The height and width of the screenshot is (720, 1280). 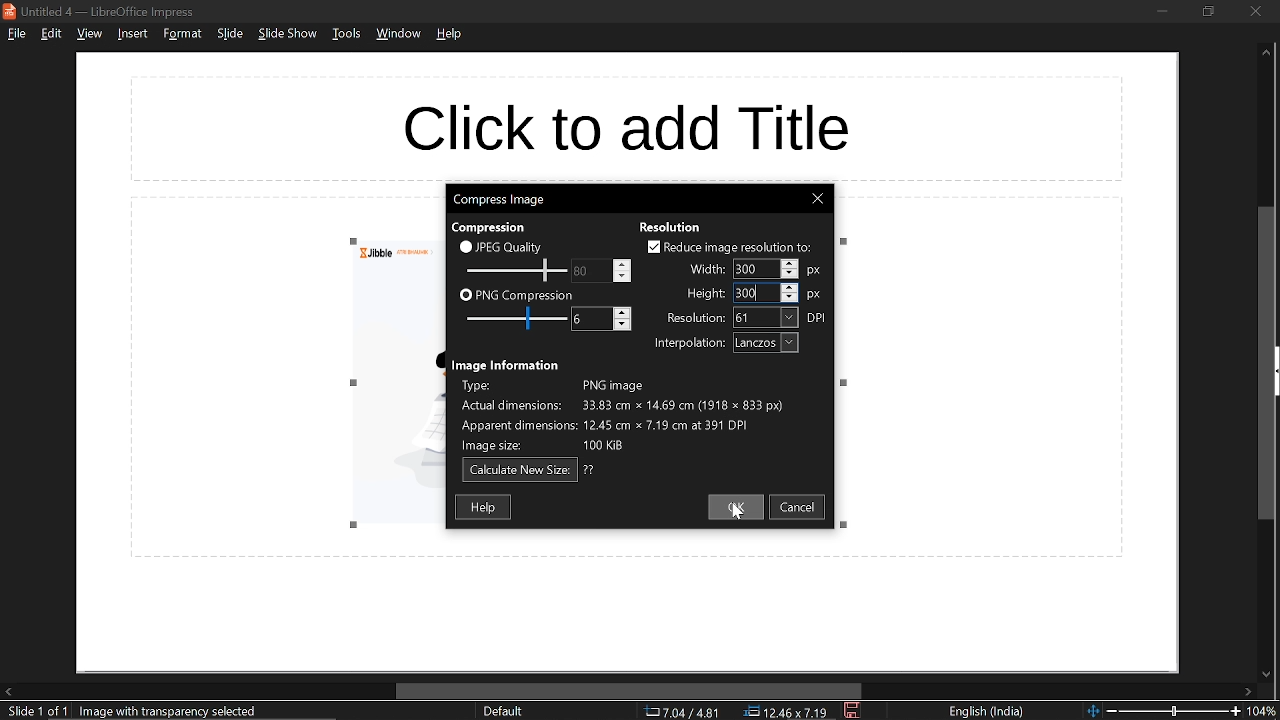 What do you see at coordinates (989, 712) in the screenshot?
I see `language` at bounding box center [989, 712].